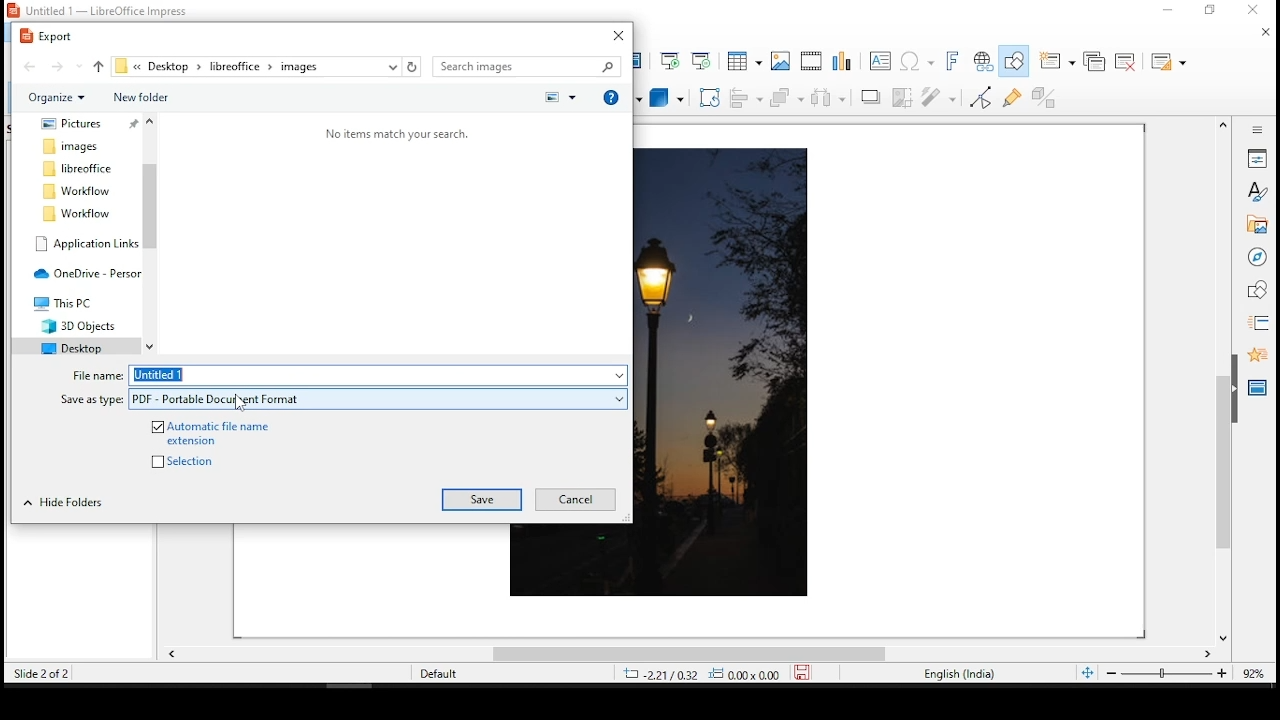 The image size is (1280, 720). I want to click on show draw functions, so click(1011, 61).